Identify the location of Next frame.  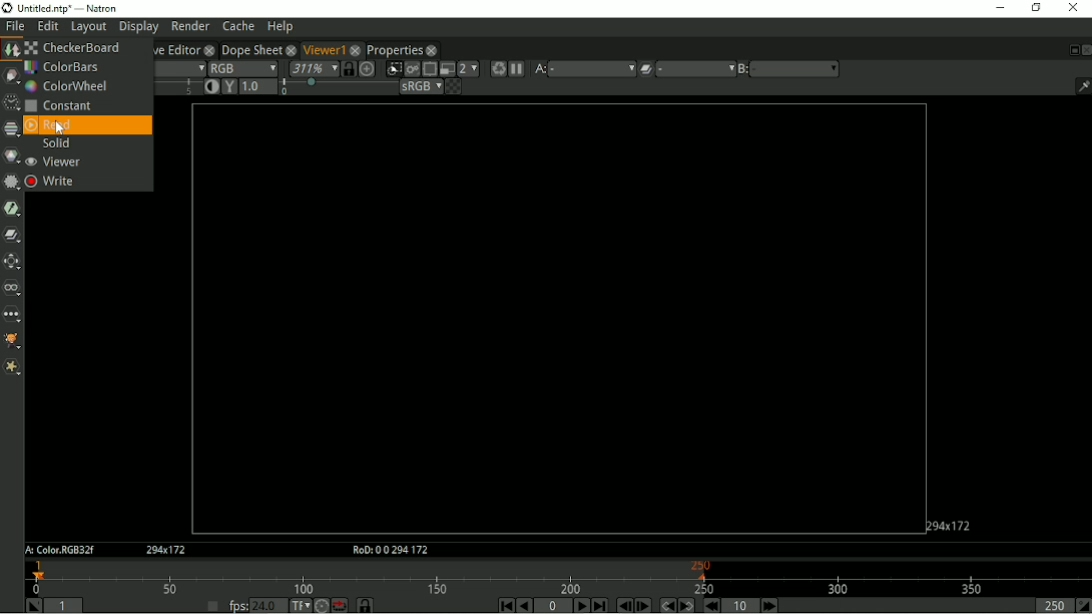
(644, 605).